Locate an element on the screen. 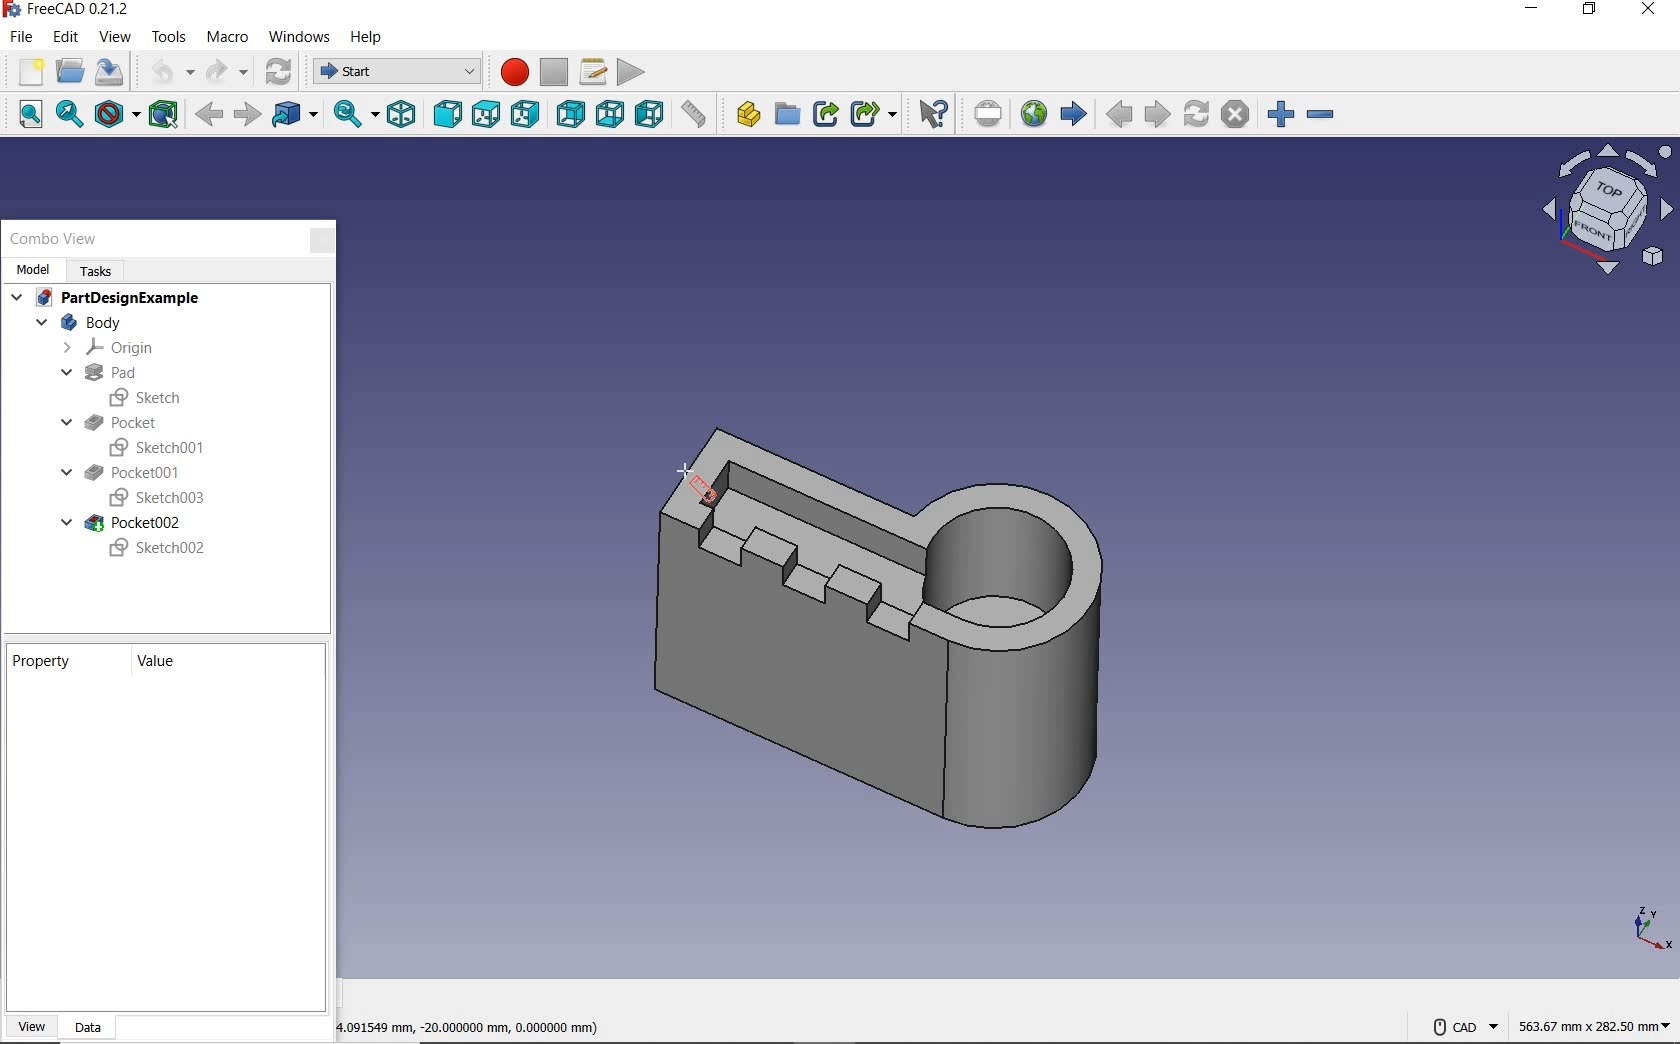  draw style is located at coordinates (116, 115).